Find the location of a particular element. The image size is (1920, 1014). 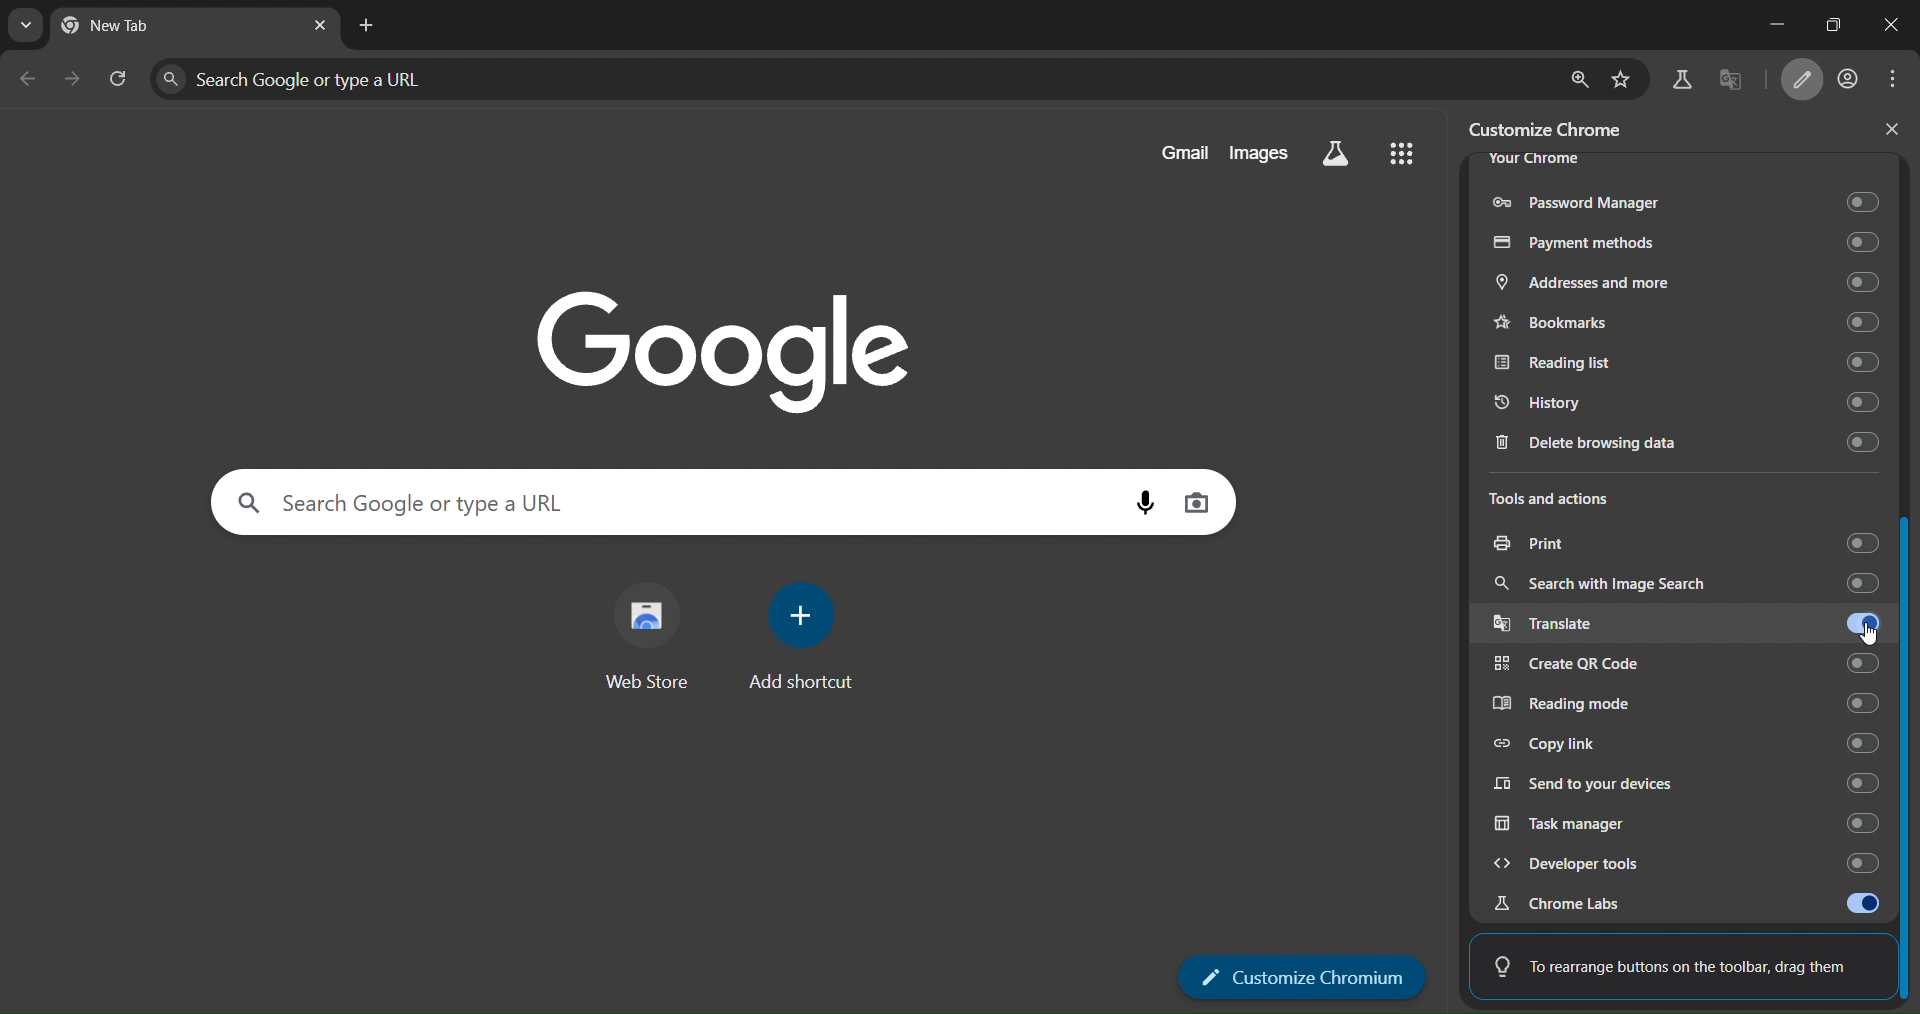

minimize is located at coordinates (1766, 23).